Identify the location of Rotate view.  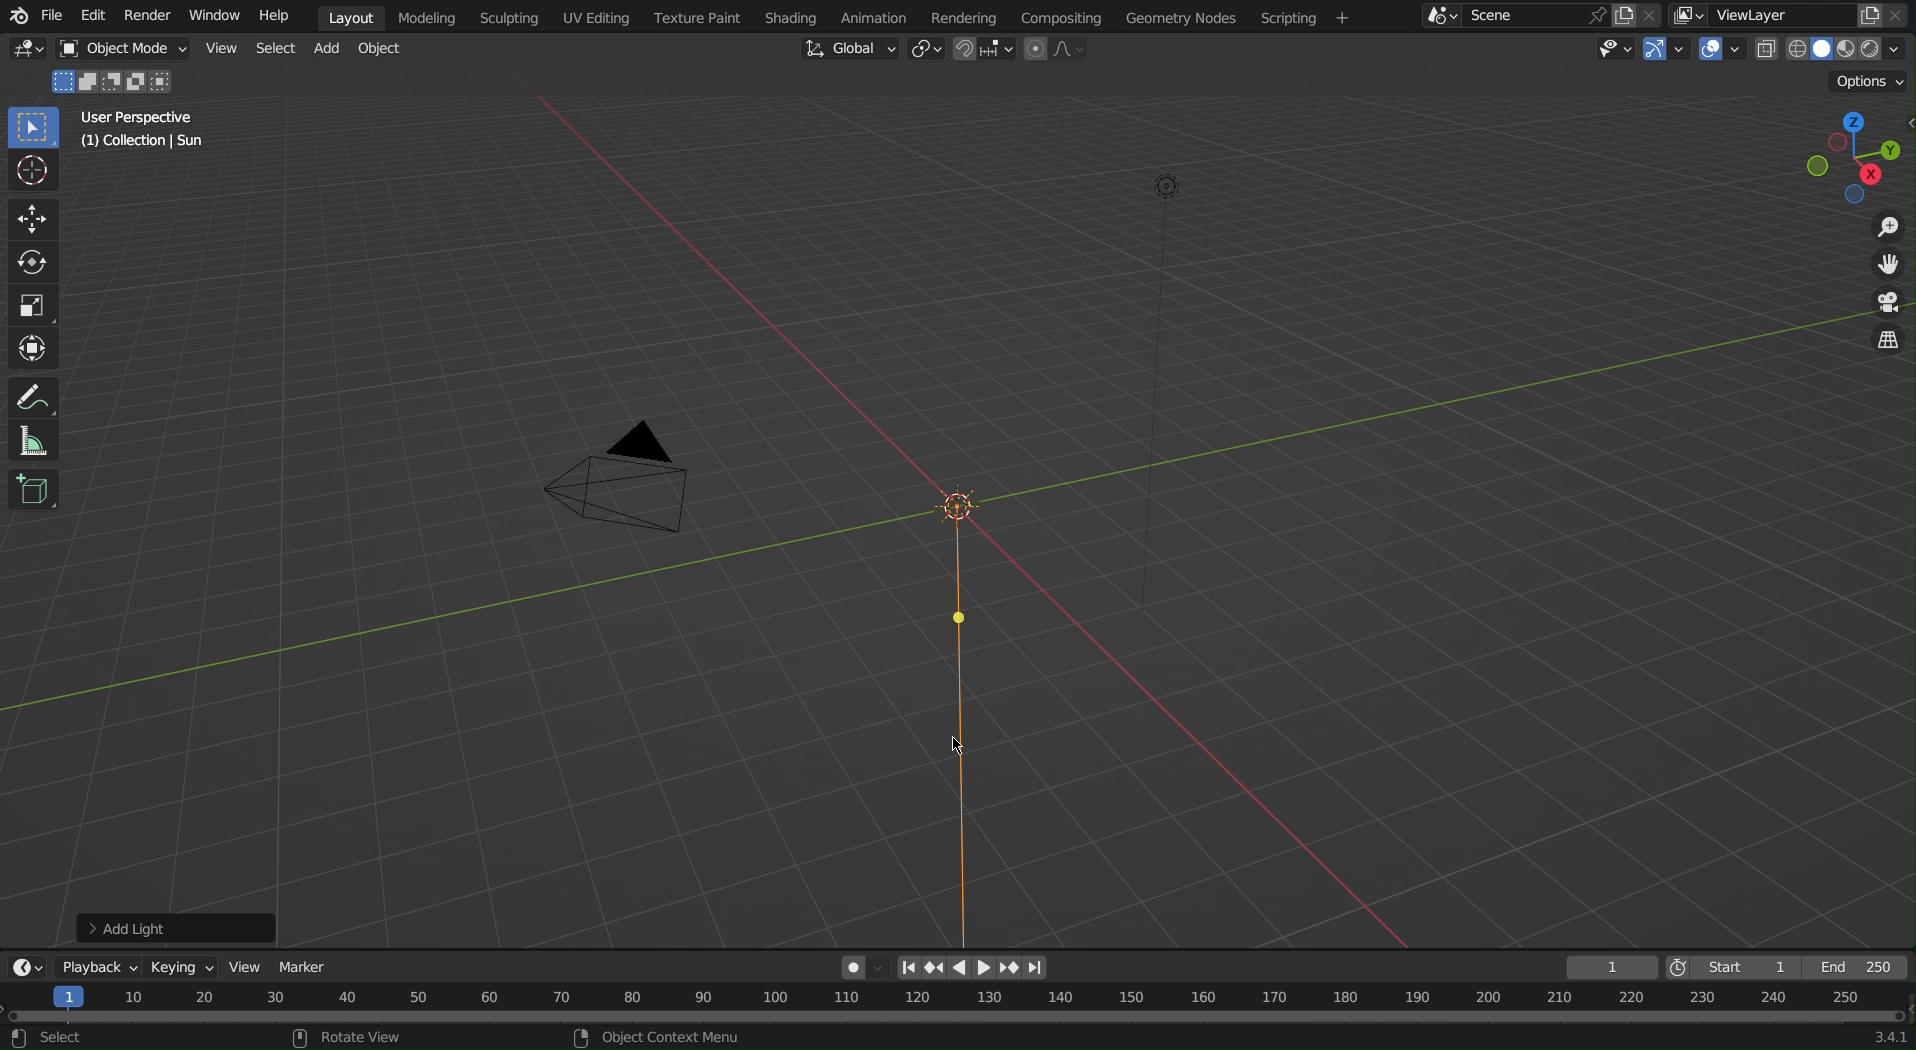
(370, 1037).